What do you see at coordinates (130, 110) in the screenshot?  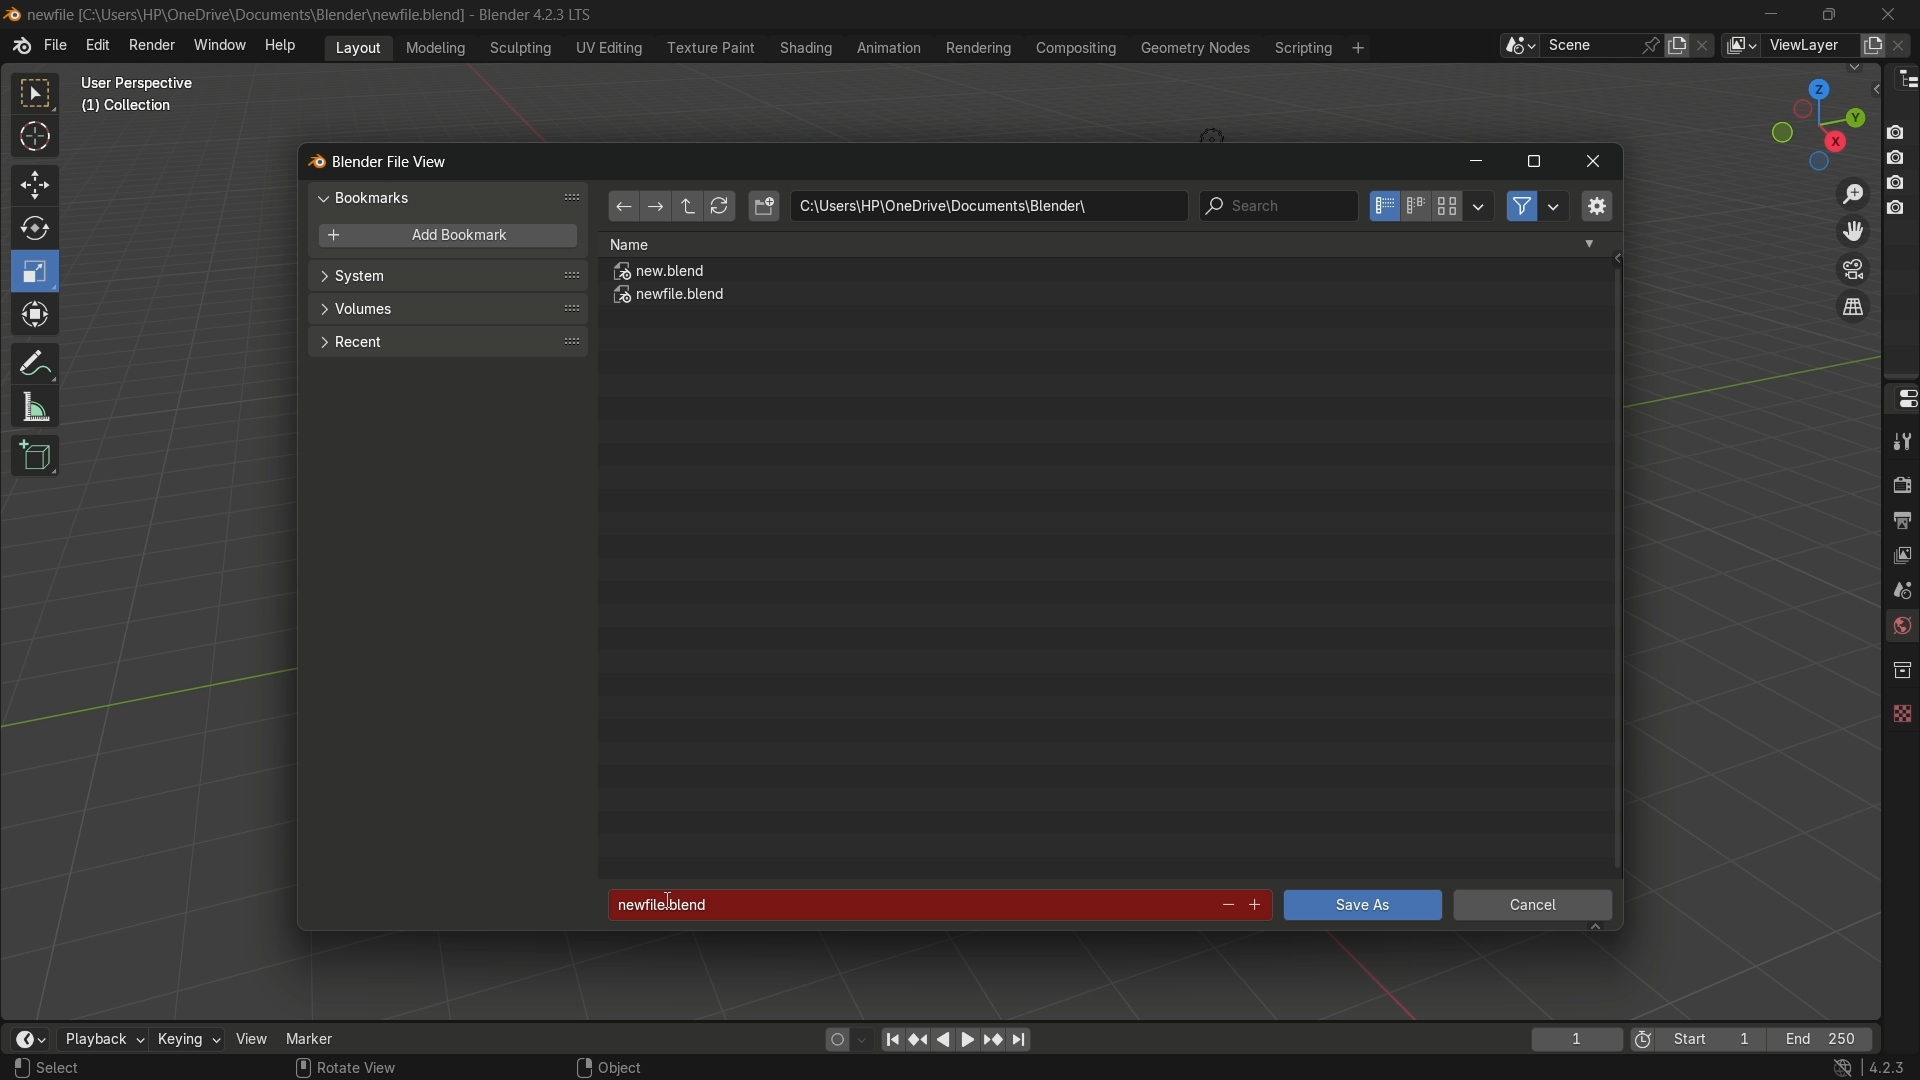 I see `Collection` at bounding box center [130, 110].